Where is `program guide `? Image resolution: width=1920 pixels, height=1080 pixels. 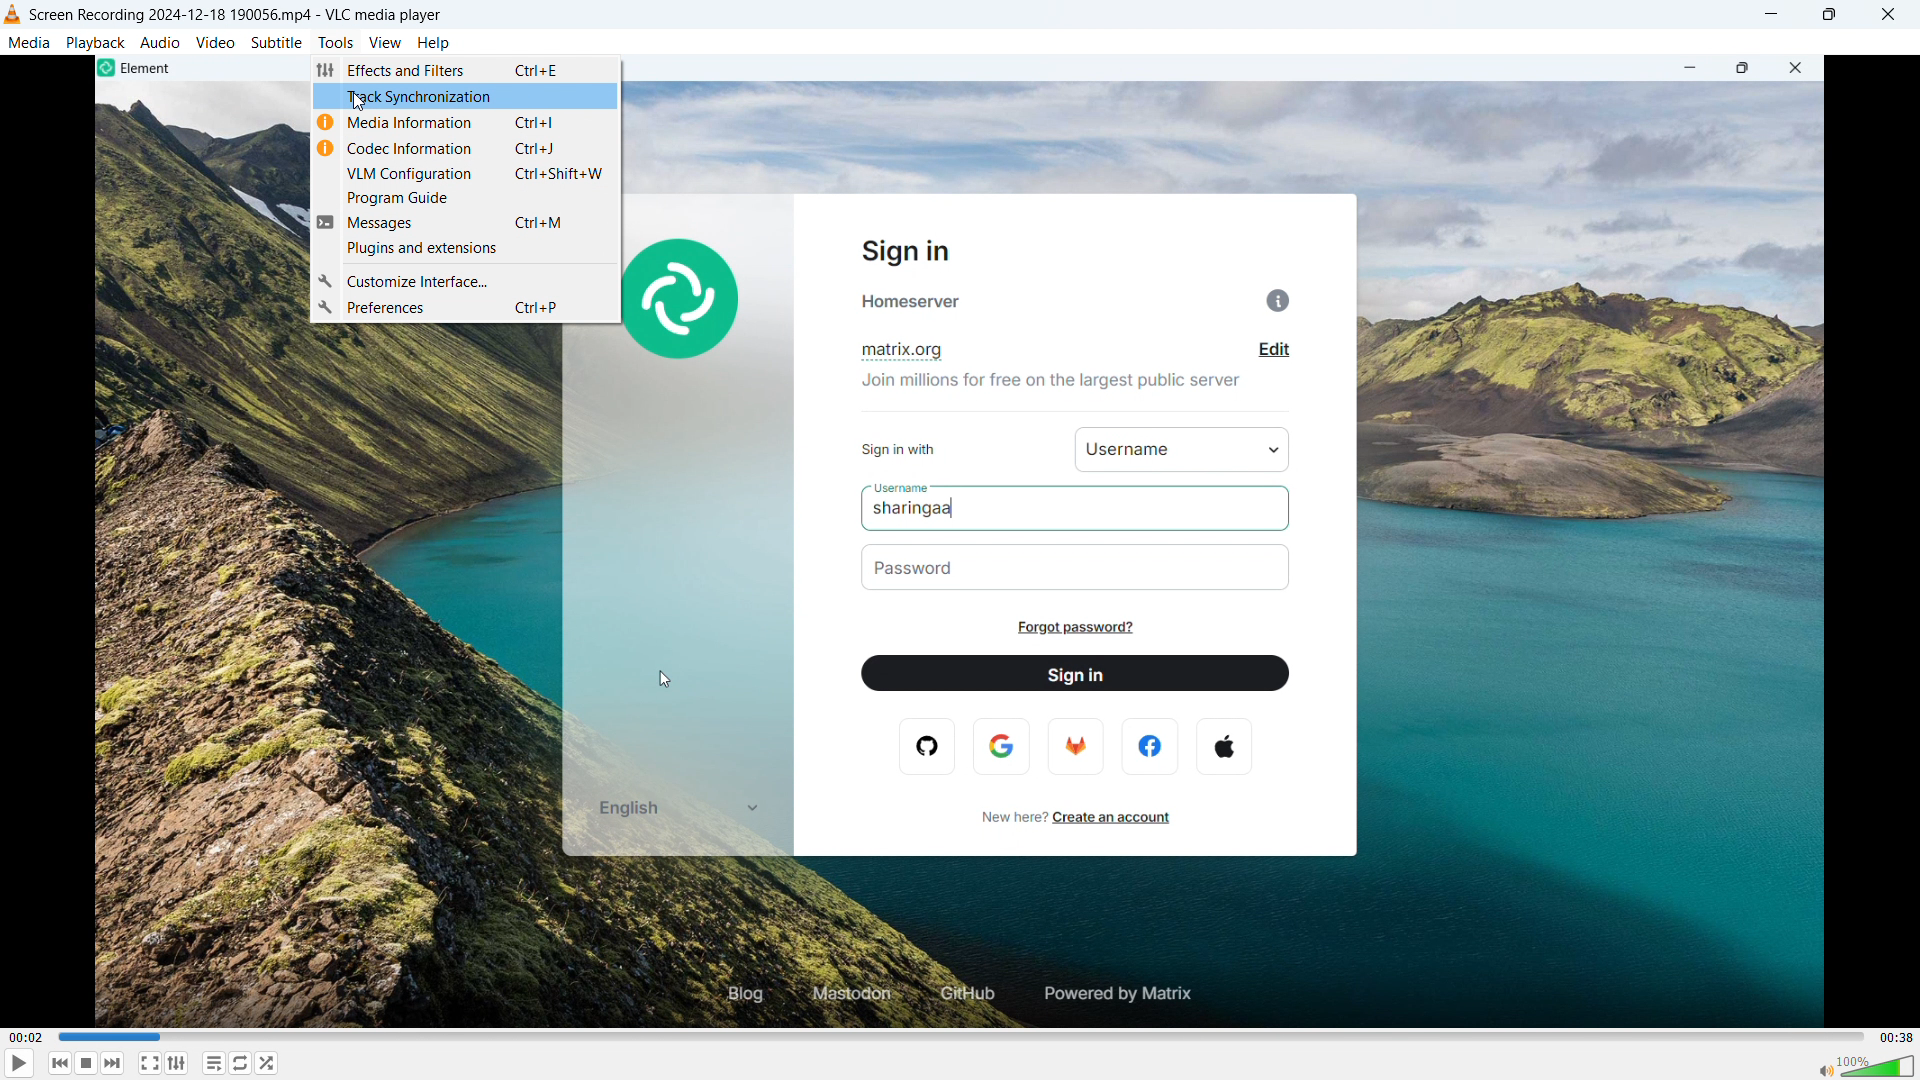
program guide  is located at coordinates (468, 198).